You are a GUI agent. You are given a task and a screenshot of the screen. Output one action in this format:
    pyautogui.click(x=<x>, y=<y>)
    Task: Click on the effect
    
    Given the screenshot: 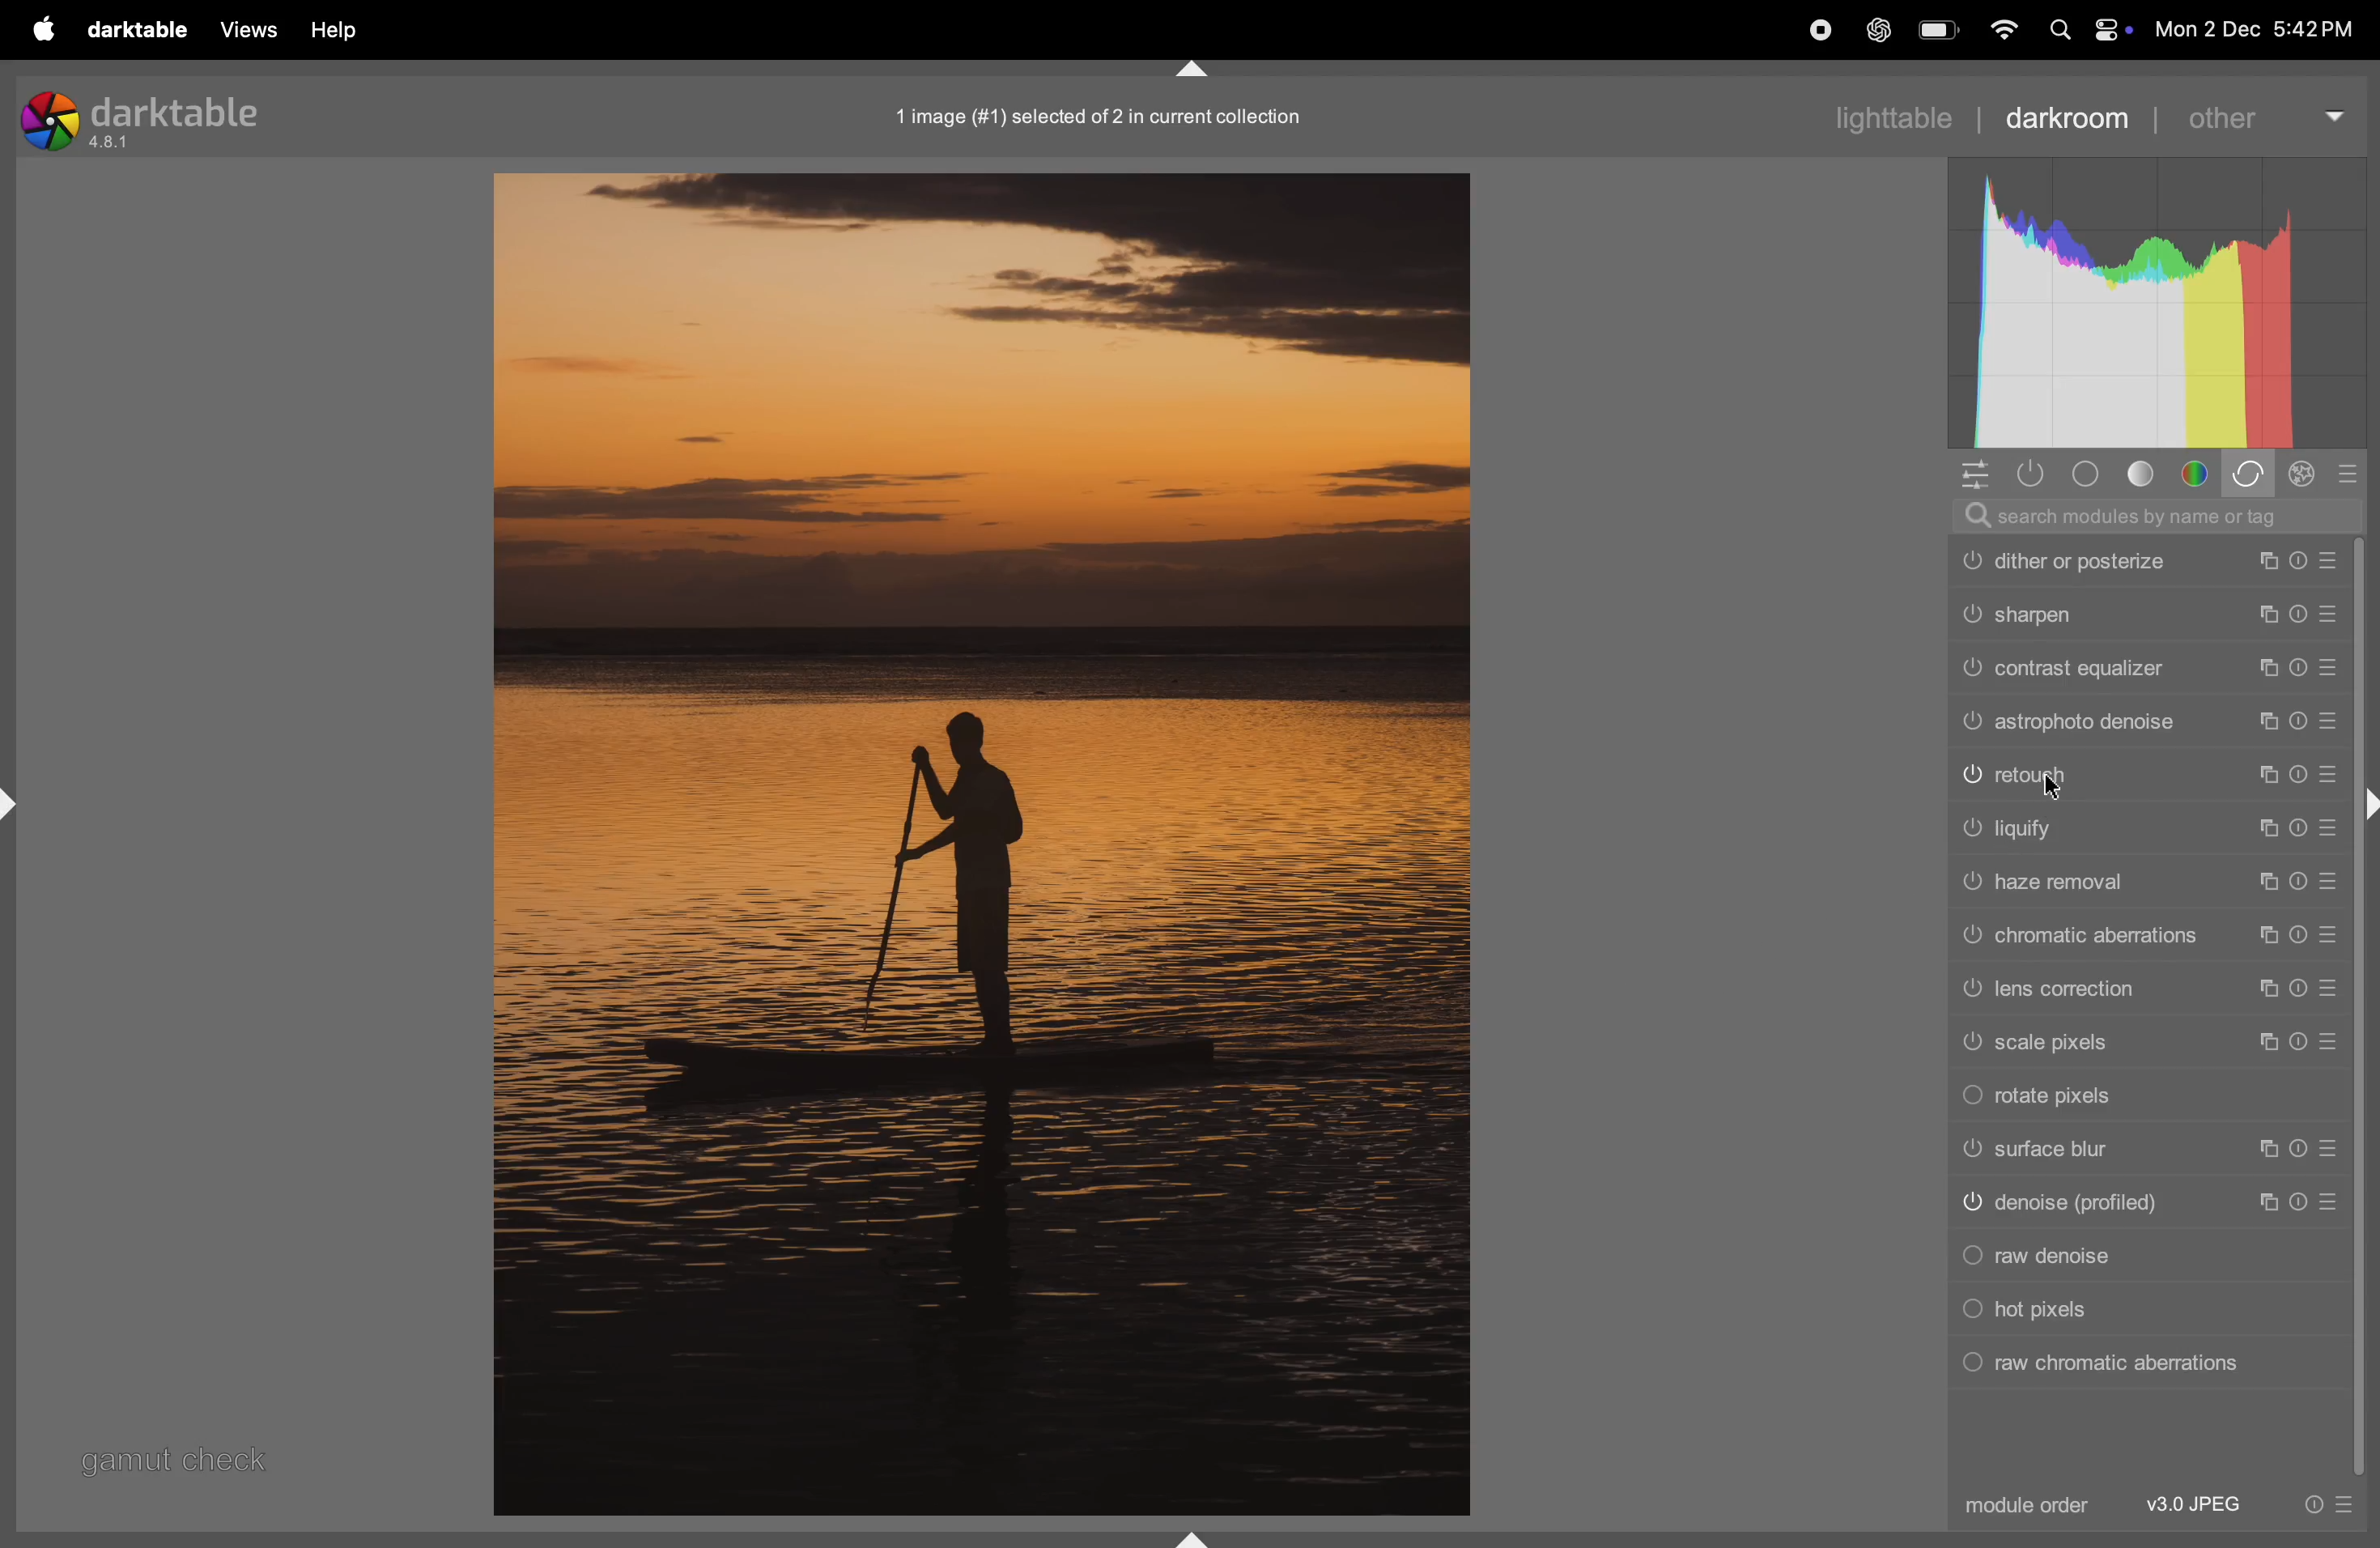 What is the action you would take?
    pyautogui.click(x=2306, y=477)
    